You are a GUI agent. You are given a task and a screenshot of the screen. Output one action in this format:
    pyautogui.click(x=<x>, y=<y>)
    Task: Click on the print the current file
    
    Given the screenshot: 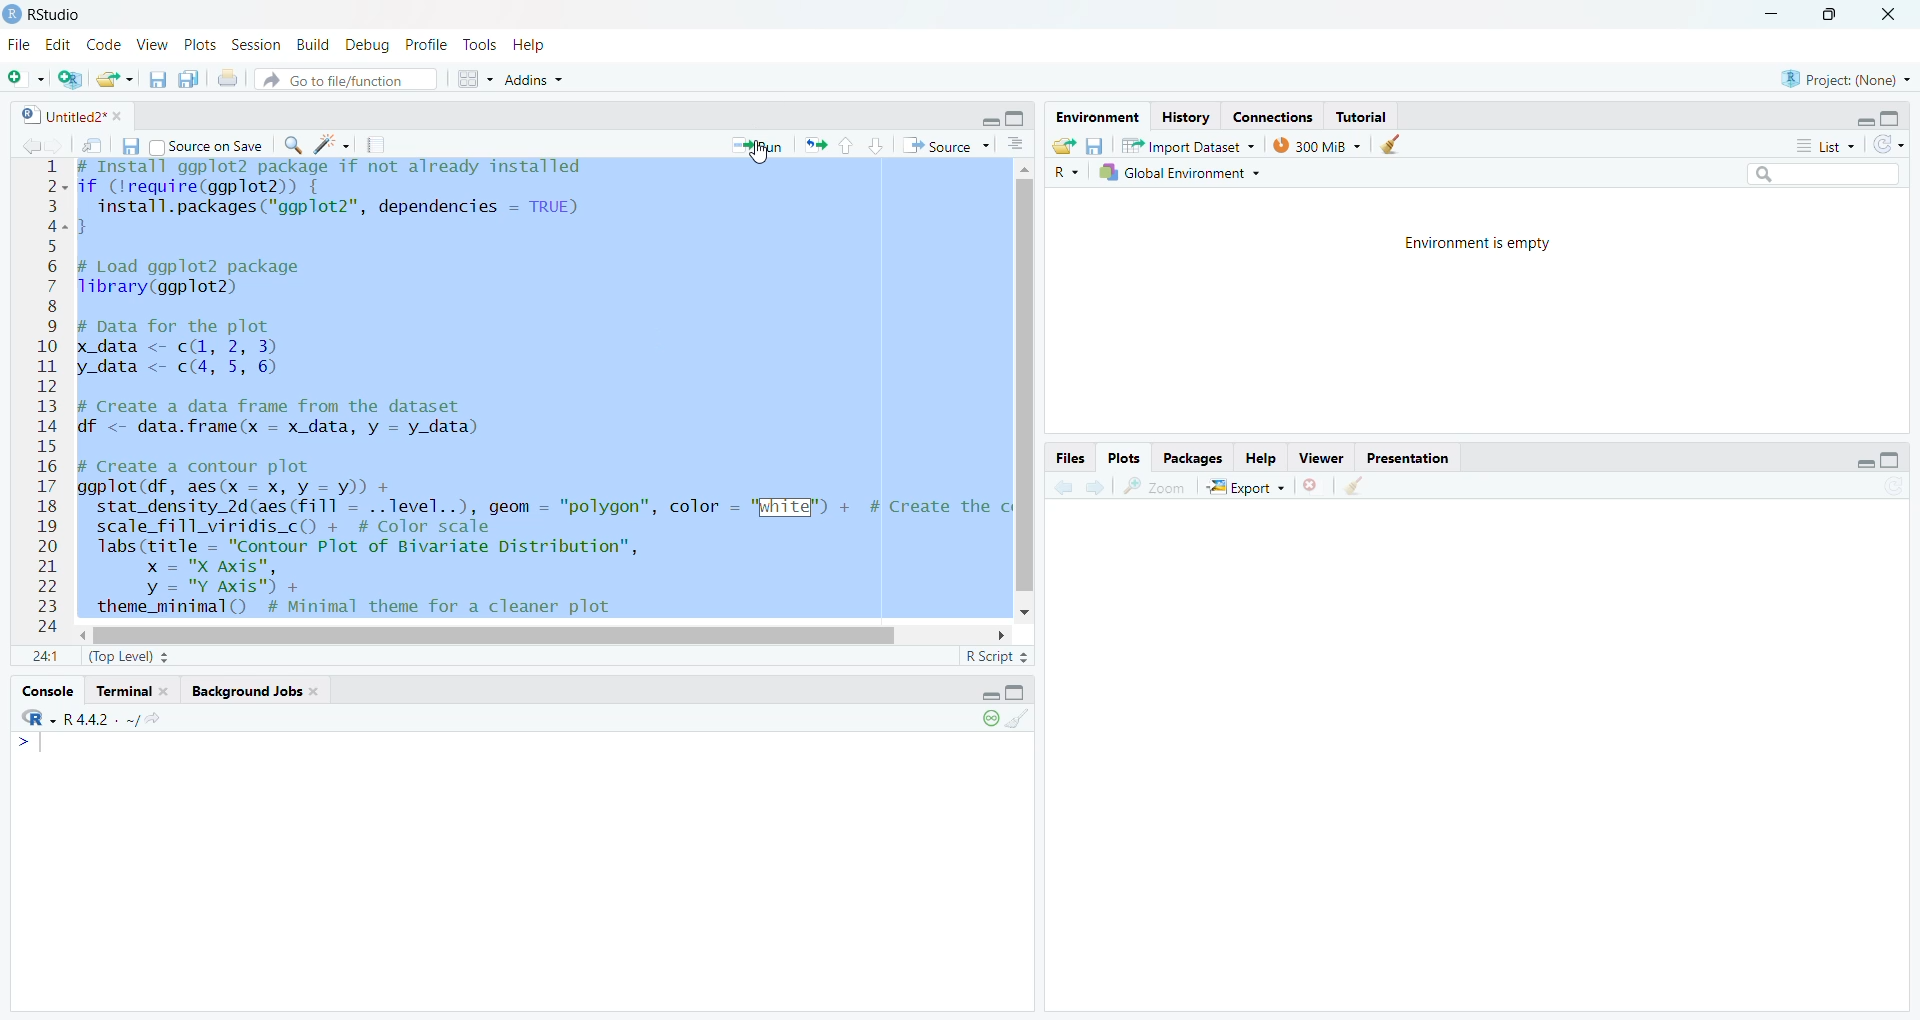 What is the action you would take?
    pyautogui.click(x=224, y=77)
    